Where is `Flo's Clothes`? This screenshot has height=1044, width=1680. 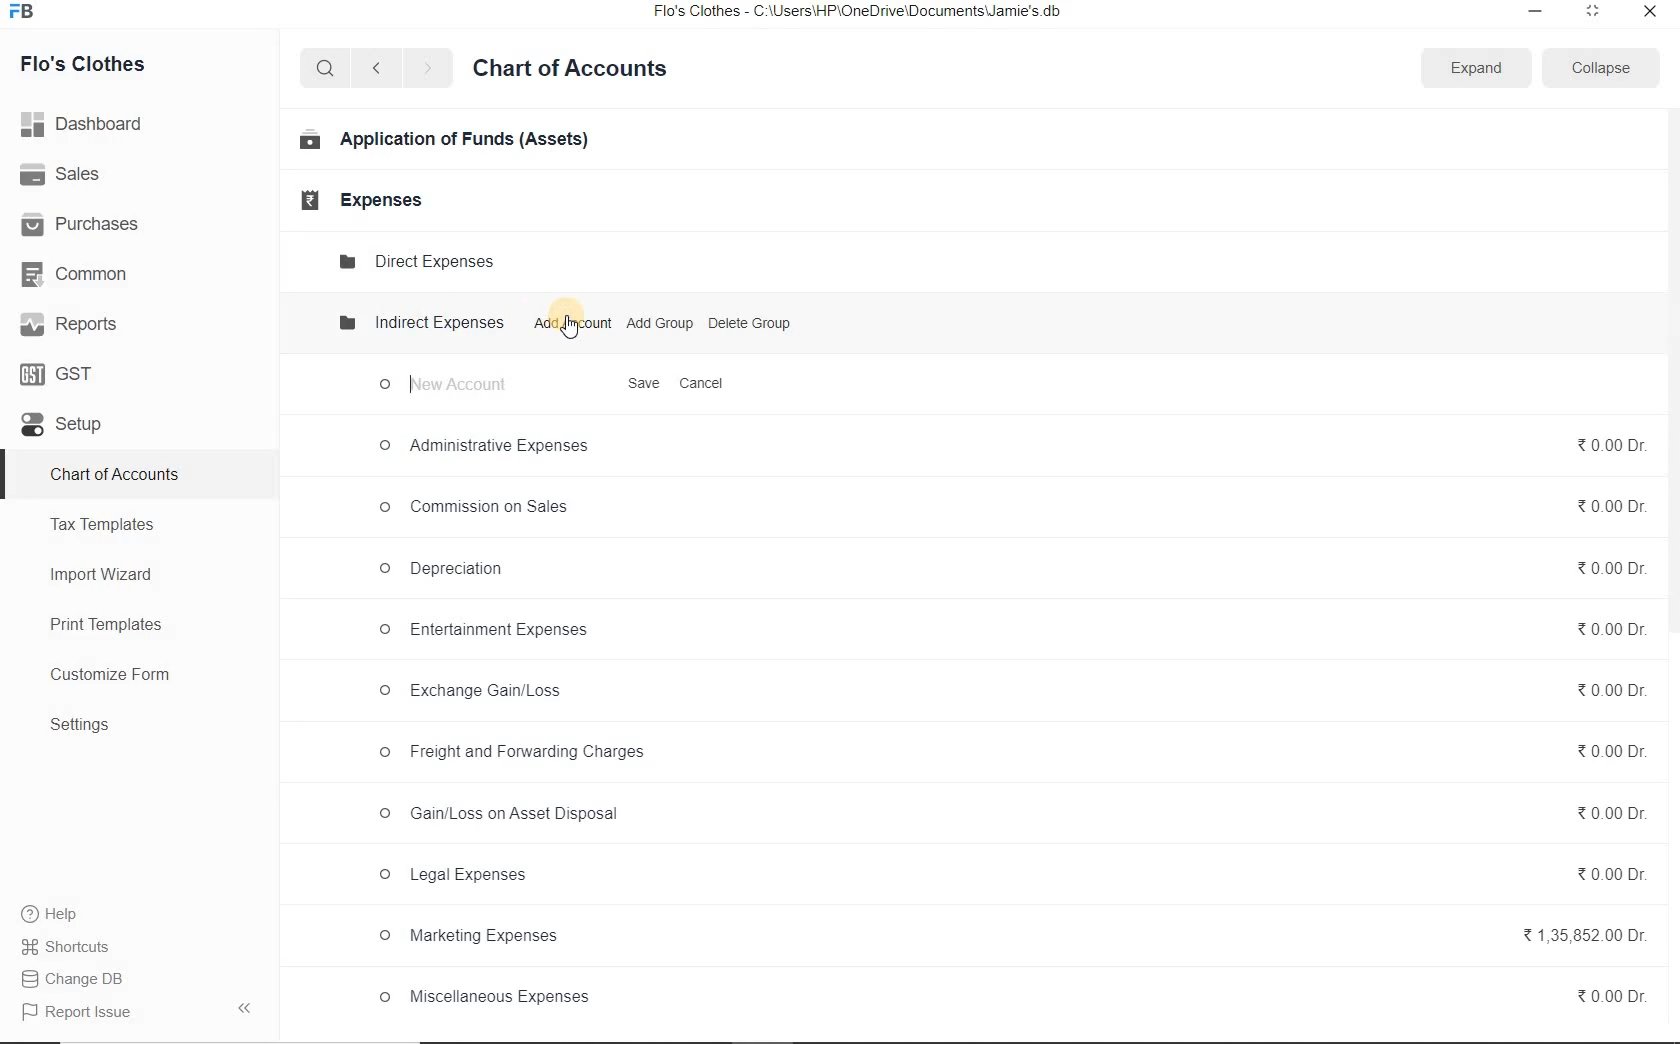
Flo's Clothes is located at coordinates (85, 64).